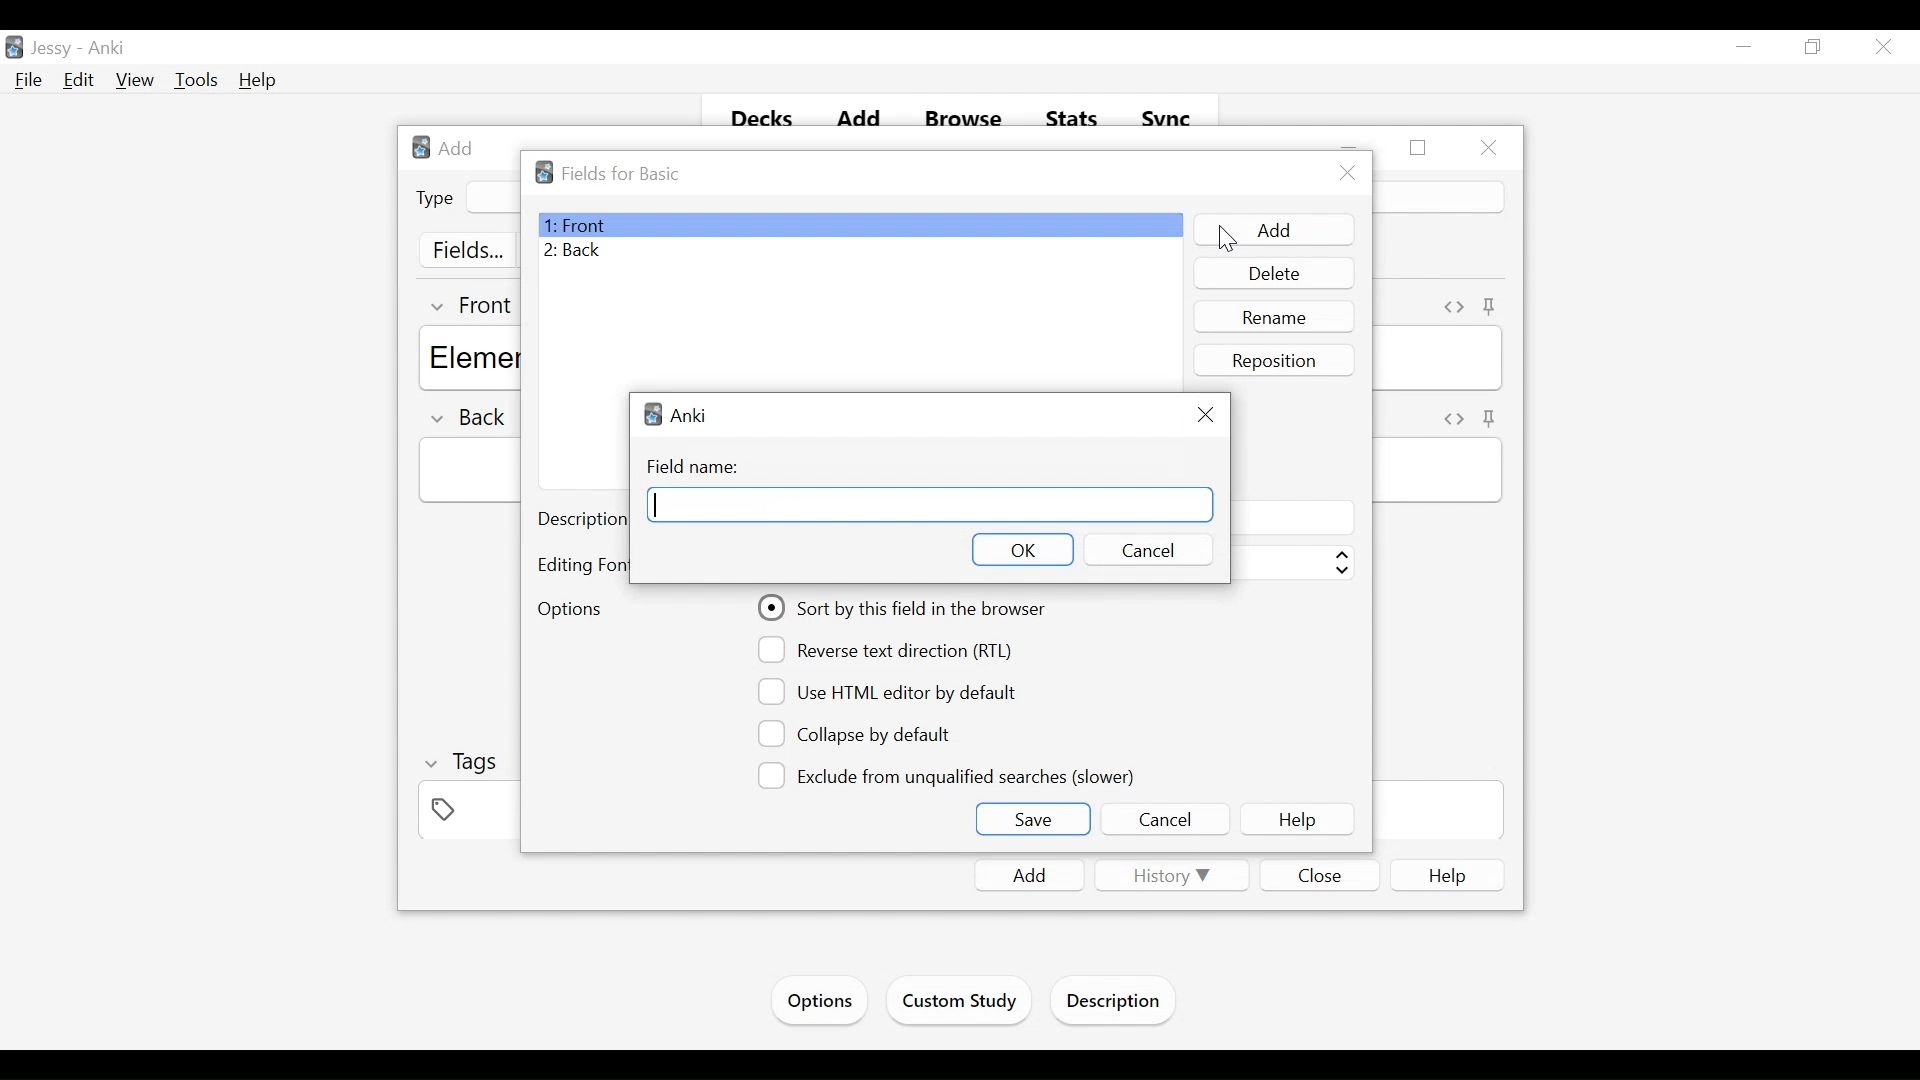 The height and width of the screenshot is (1080, 1920). What do you see at coordinates (1073, 119) in the screenshot?
I see `Stats` at bounding box center [1073, 119].